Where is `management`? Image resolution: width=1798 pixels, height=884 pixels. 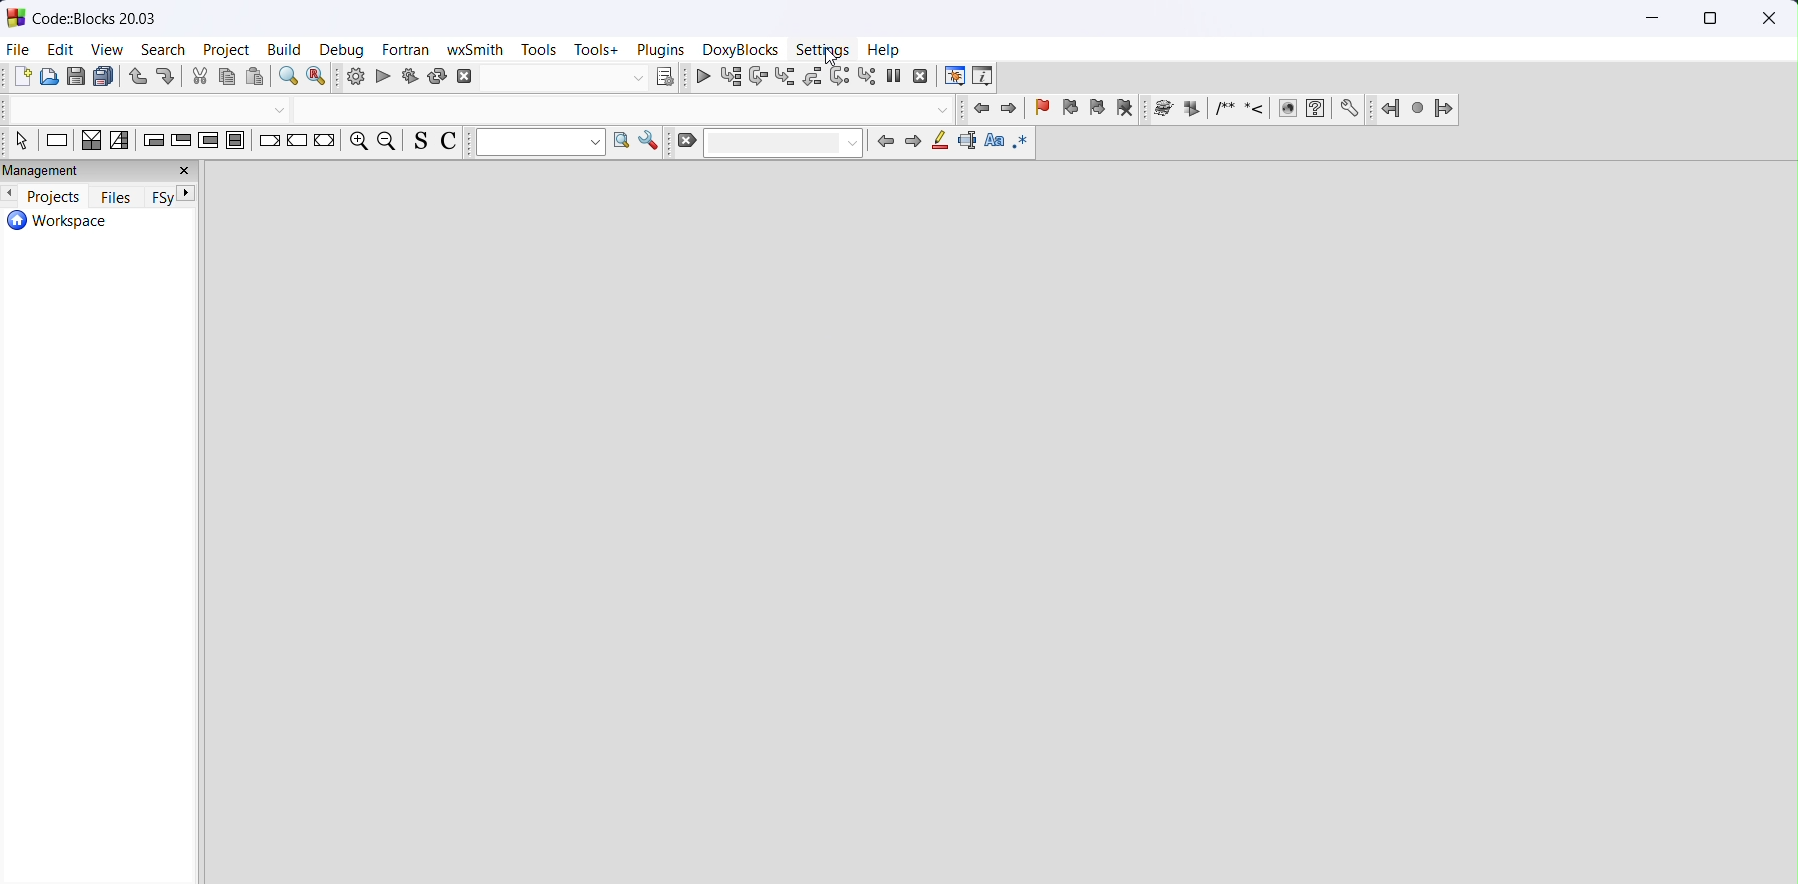 management is located at coordinates (99, 171).